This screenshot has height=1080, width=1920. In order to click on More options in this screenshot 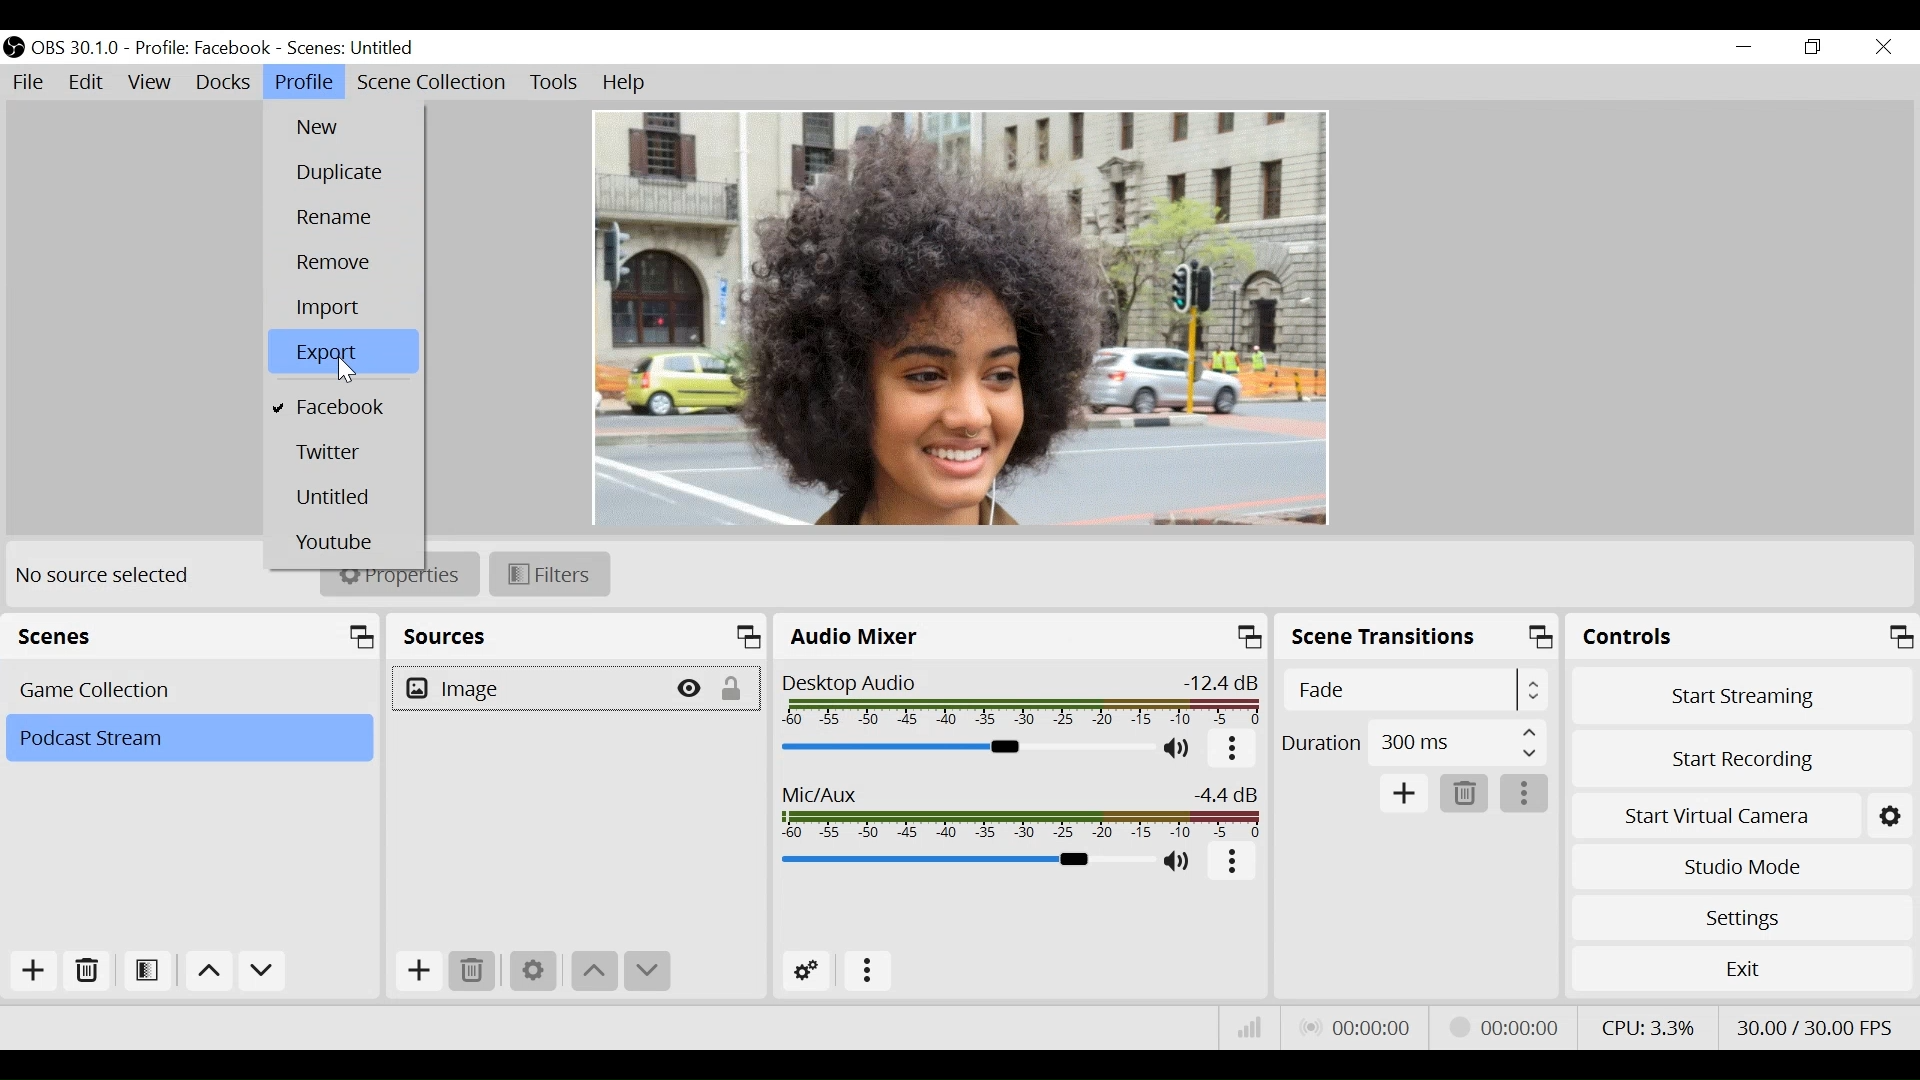, I will do `click(1525, 793)`.